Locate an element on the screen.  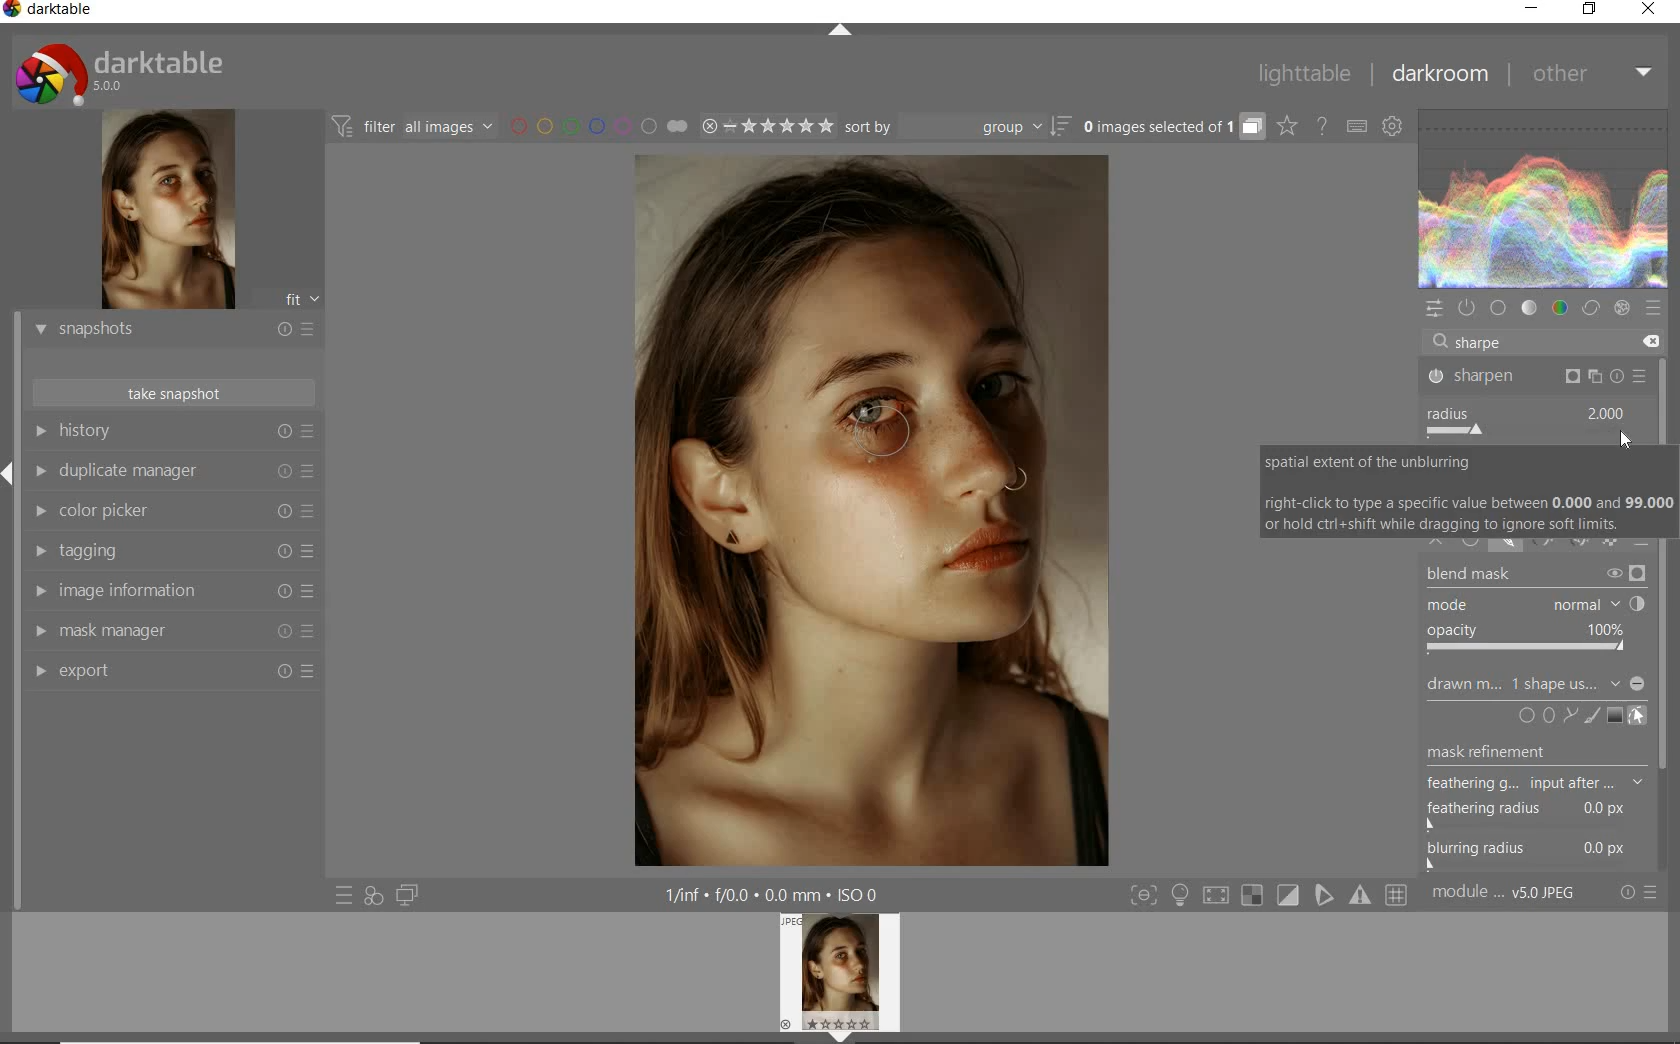
SHARPEN is located at coordinates (1538, 378).